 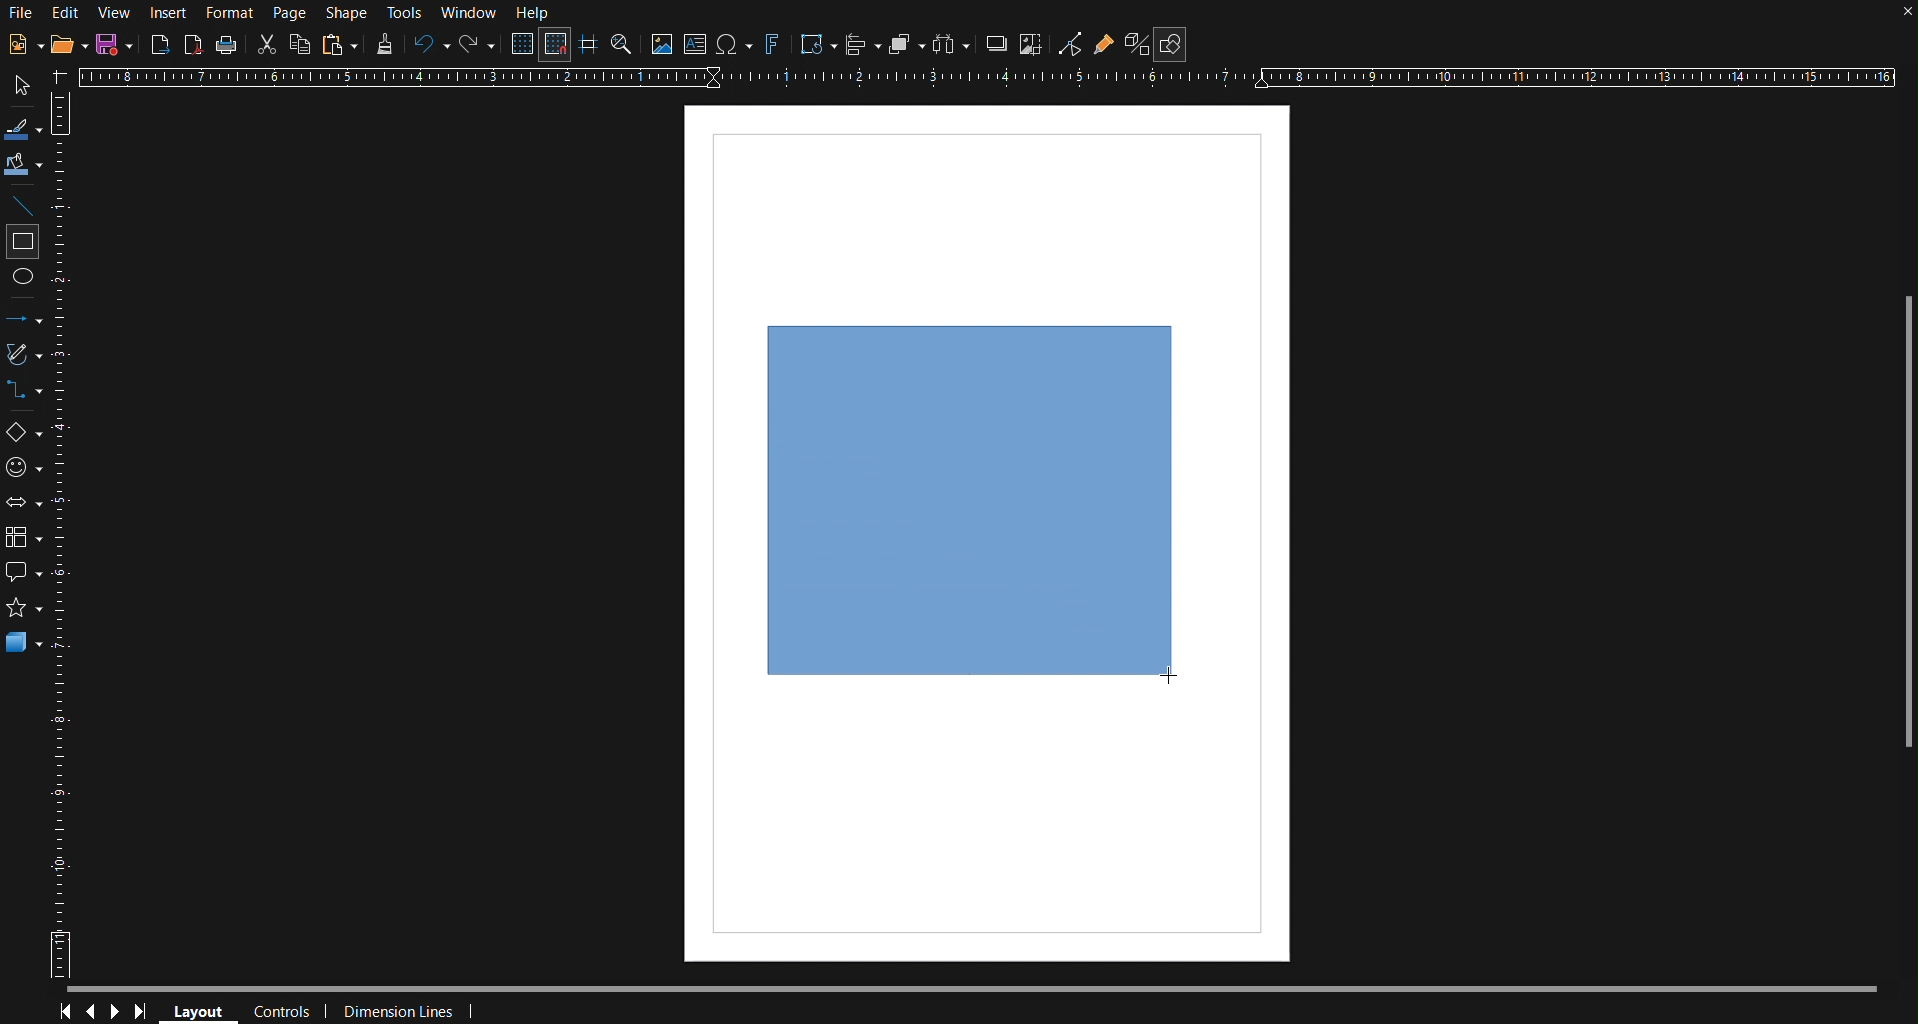 What do you see at coordinates (90, 1012) in the screenshot?
I see `Previous Page` at bounding box center [90, 1012].